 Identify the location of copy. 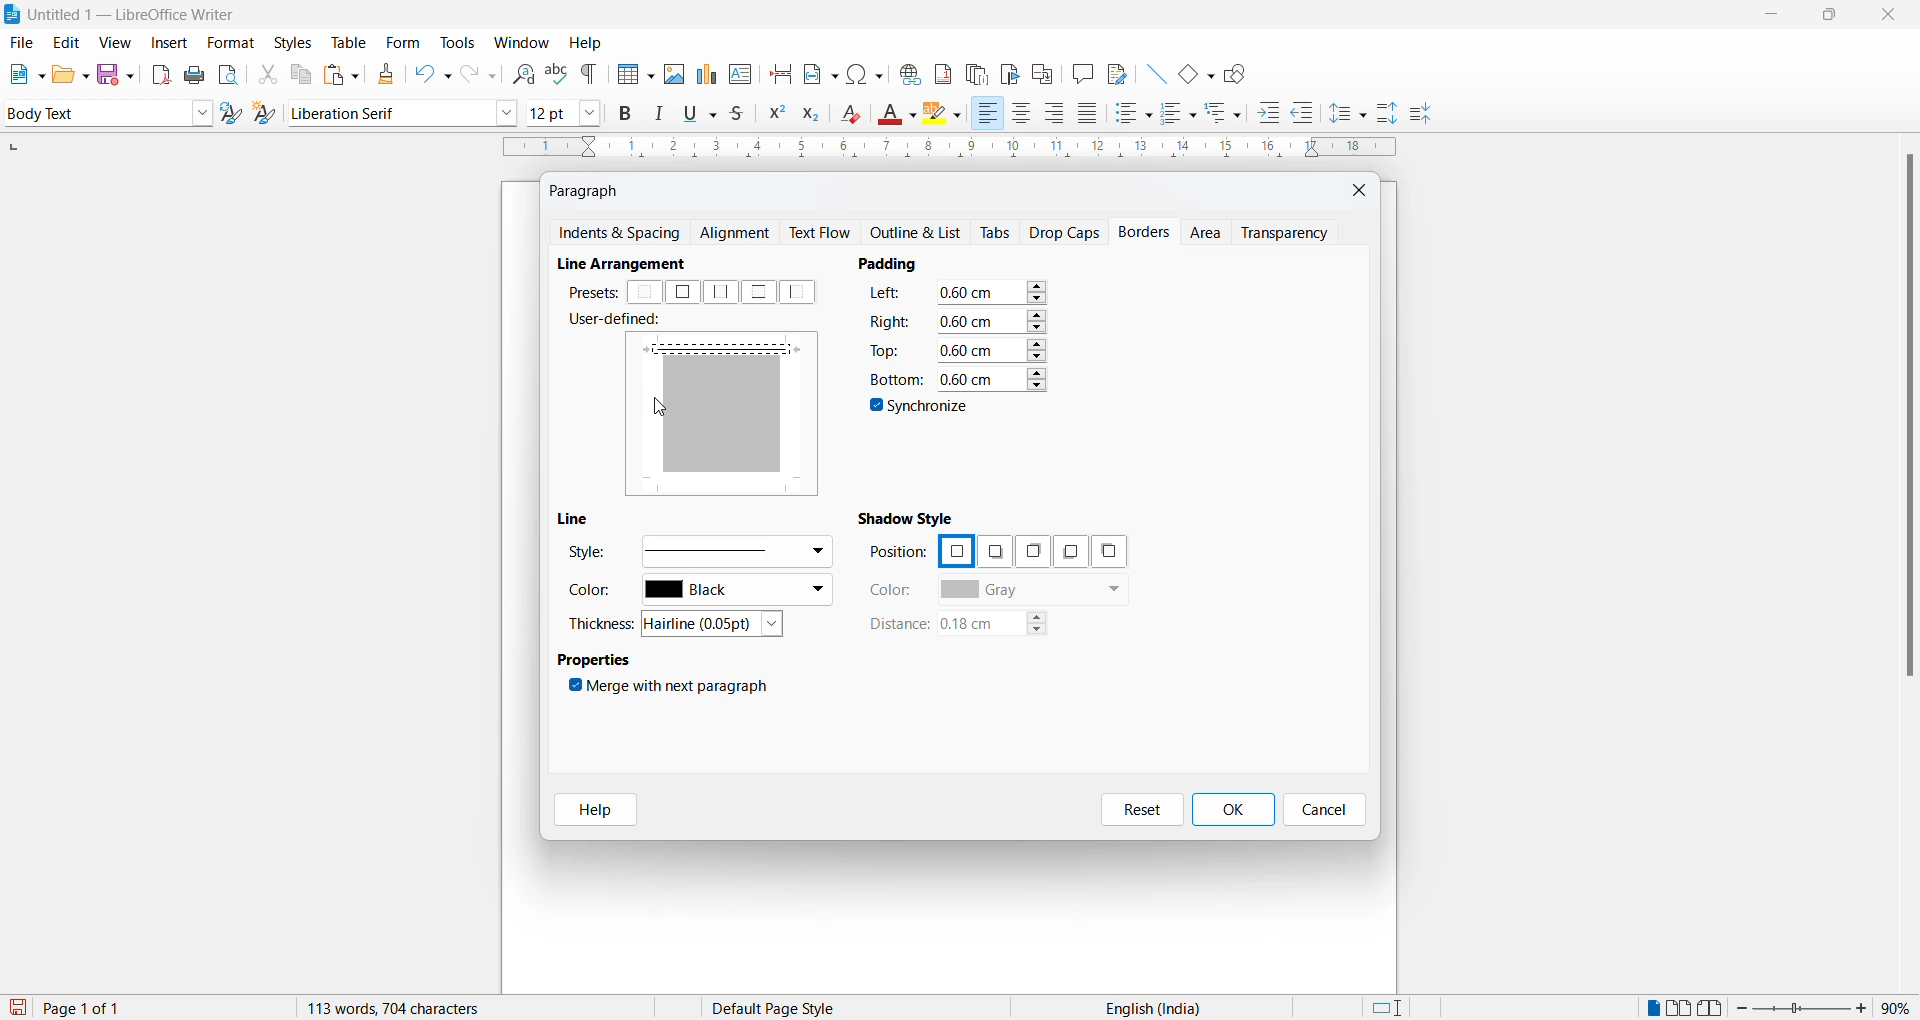
(298, 74).